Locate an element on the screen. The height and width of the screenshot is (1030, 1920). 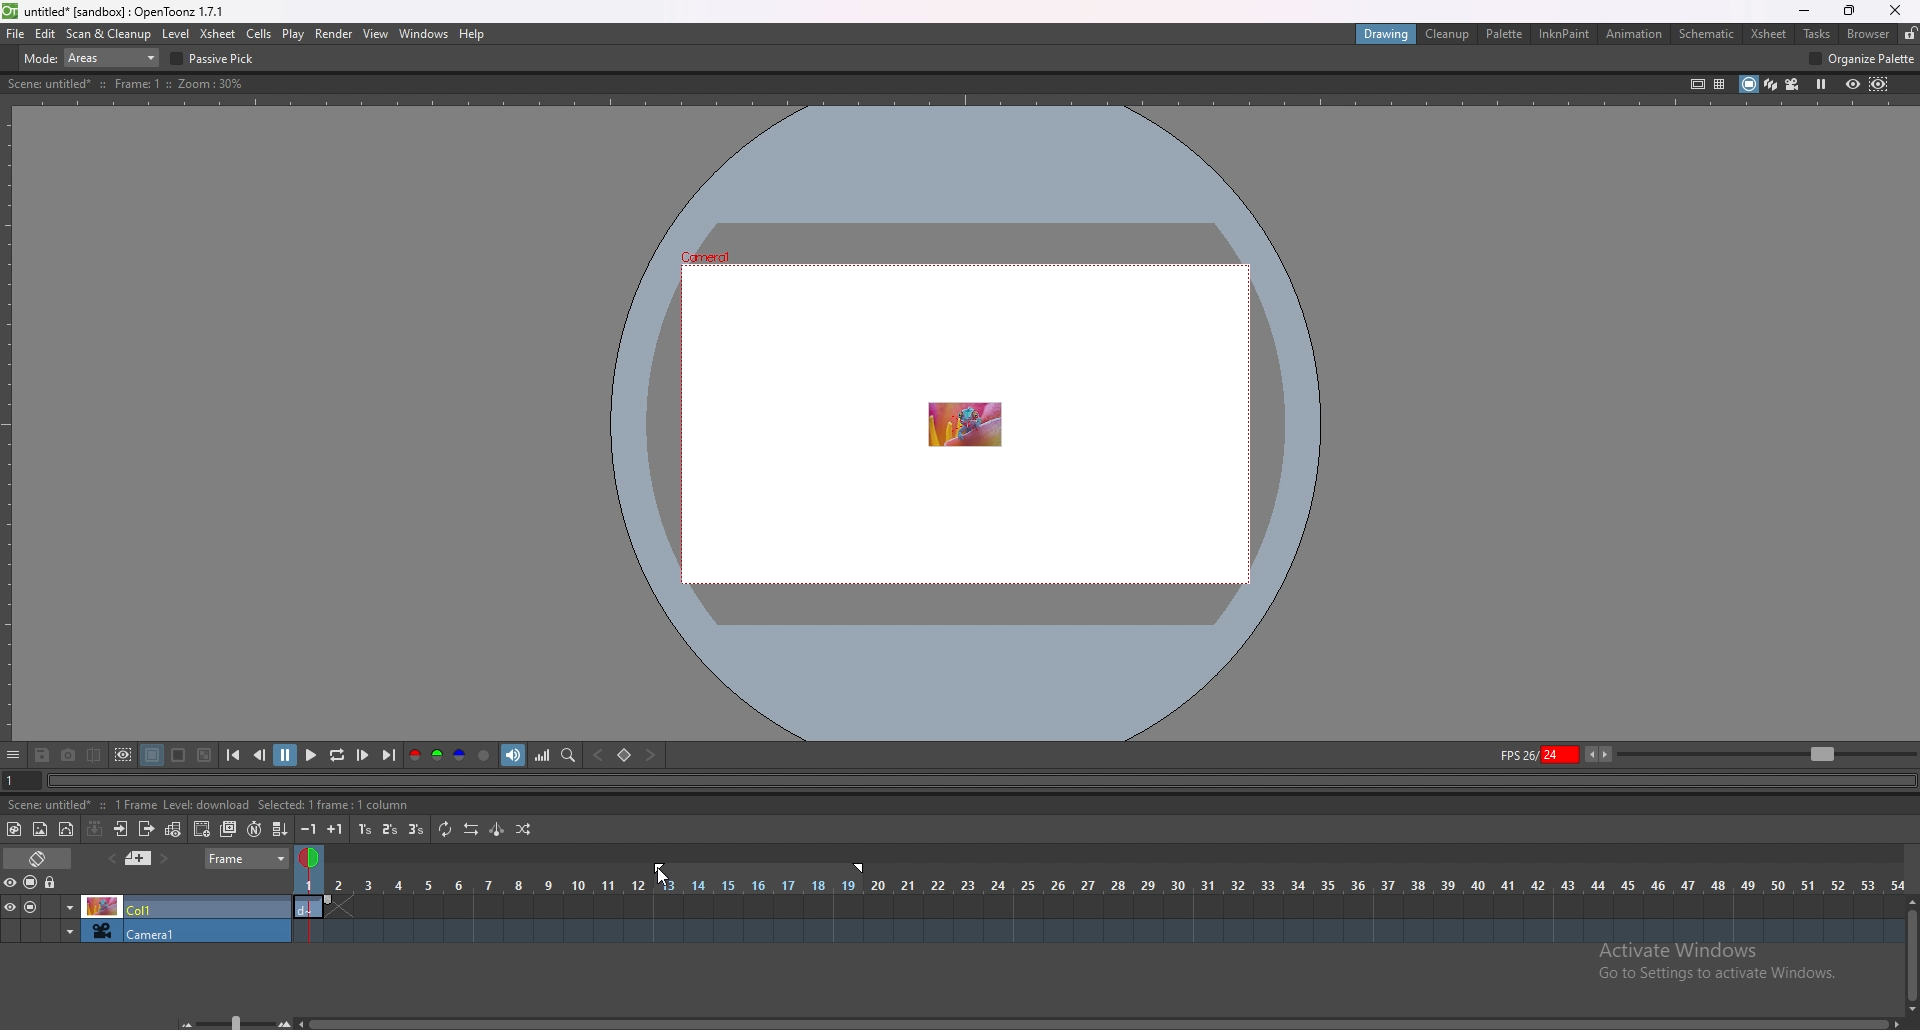
previous is located at coordinates (260, 755).